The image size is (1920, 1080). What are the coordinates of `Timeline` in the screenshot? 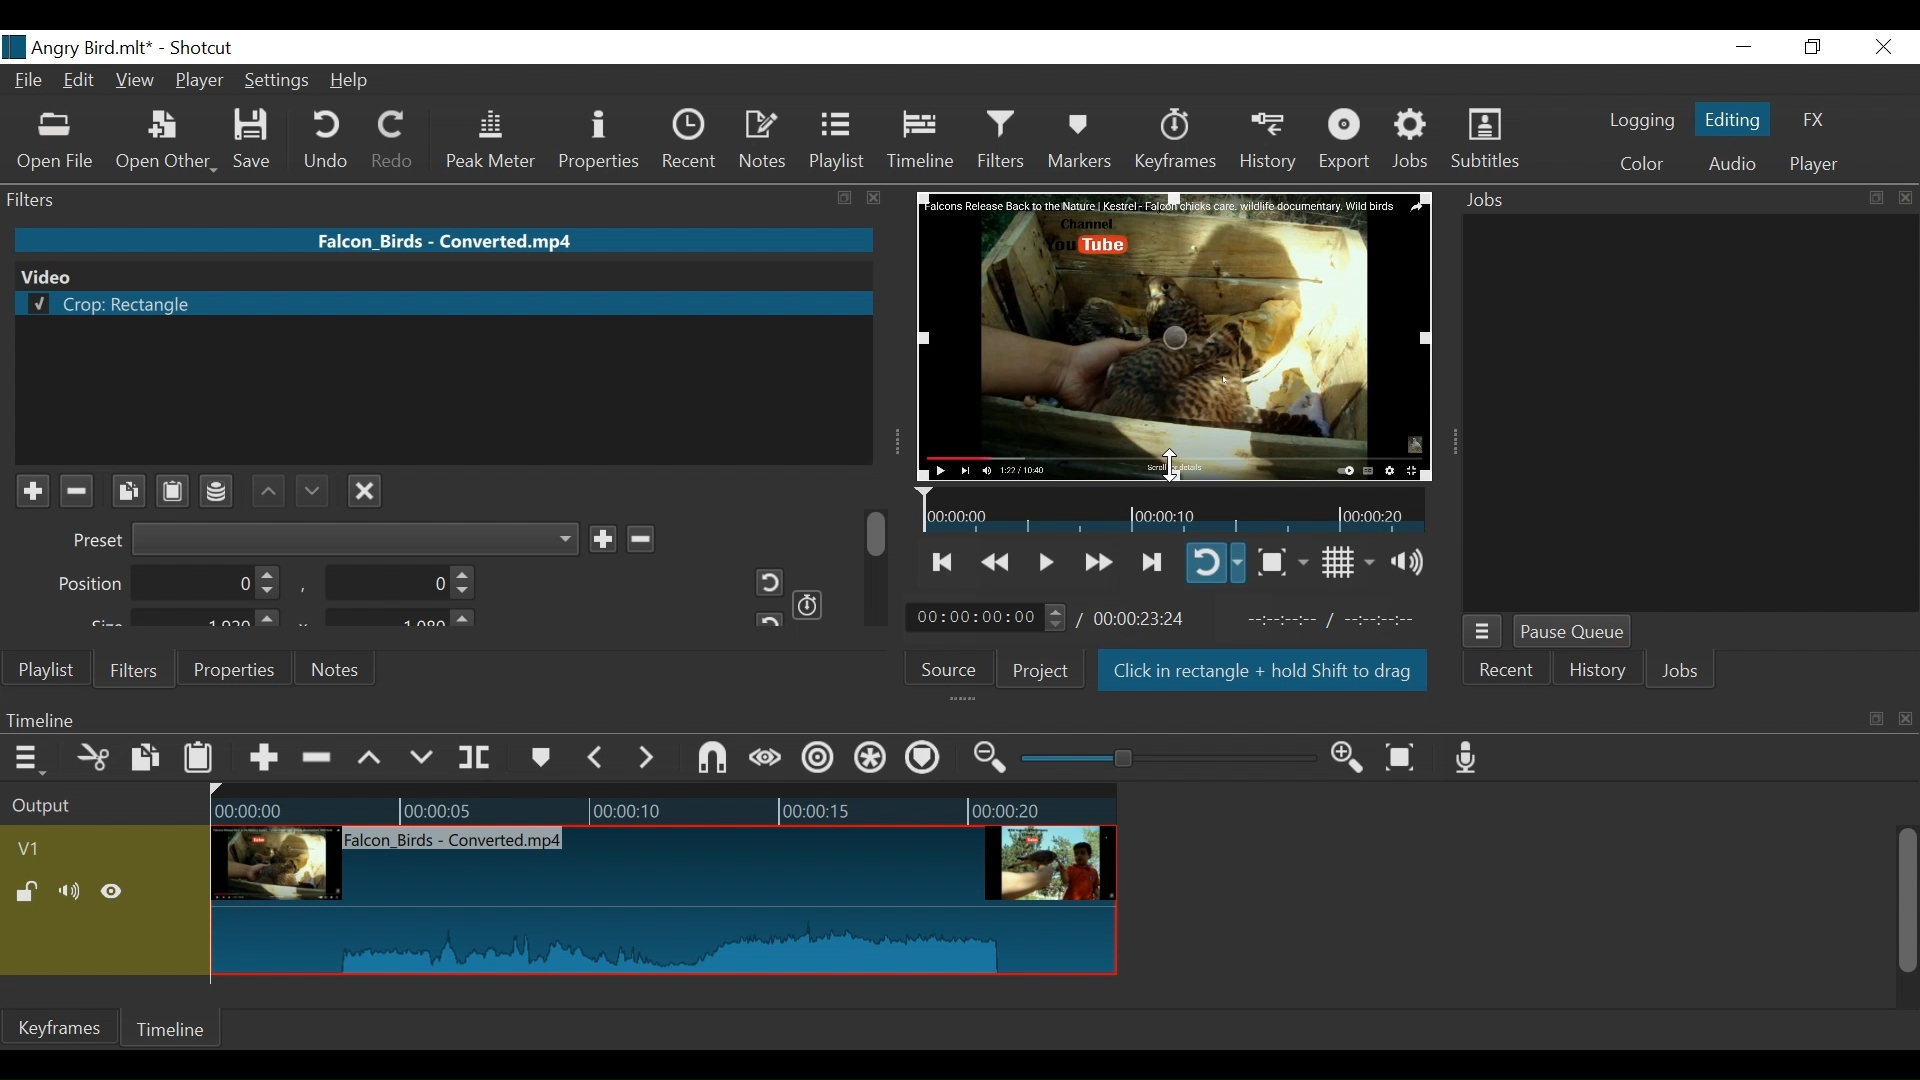 It's located at (922, 140).